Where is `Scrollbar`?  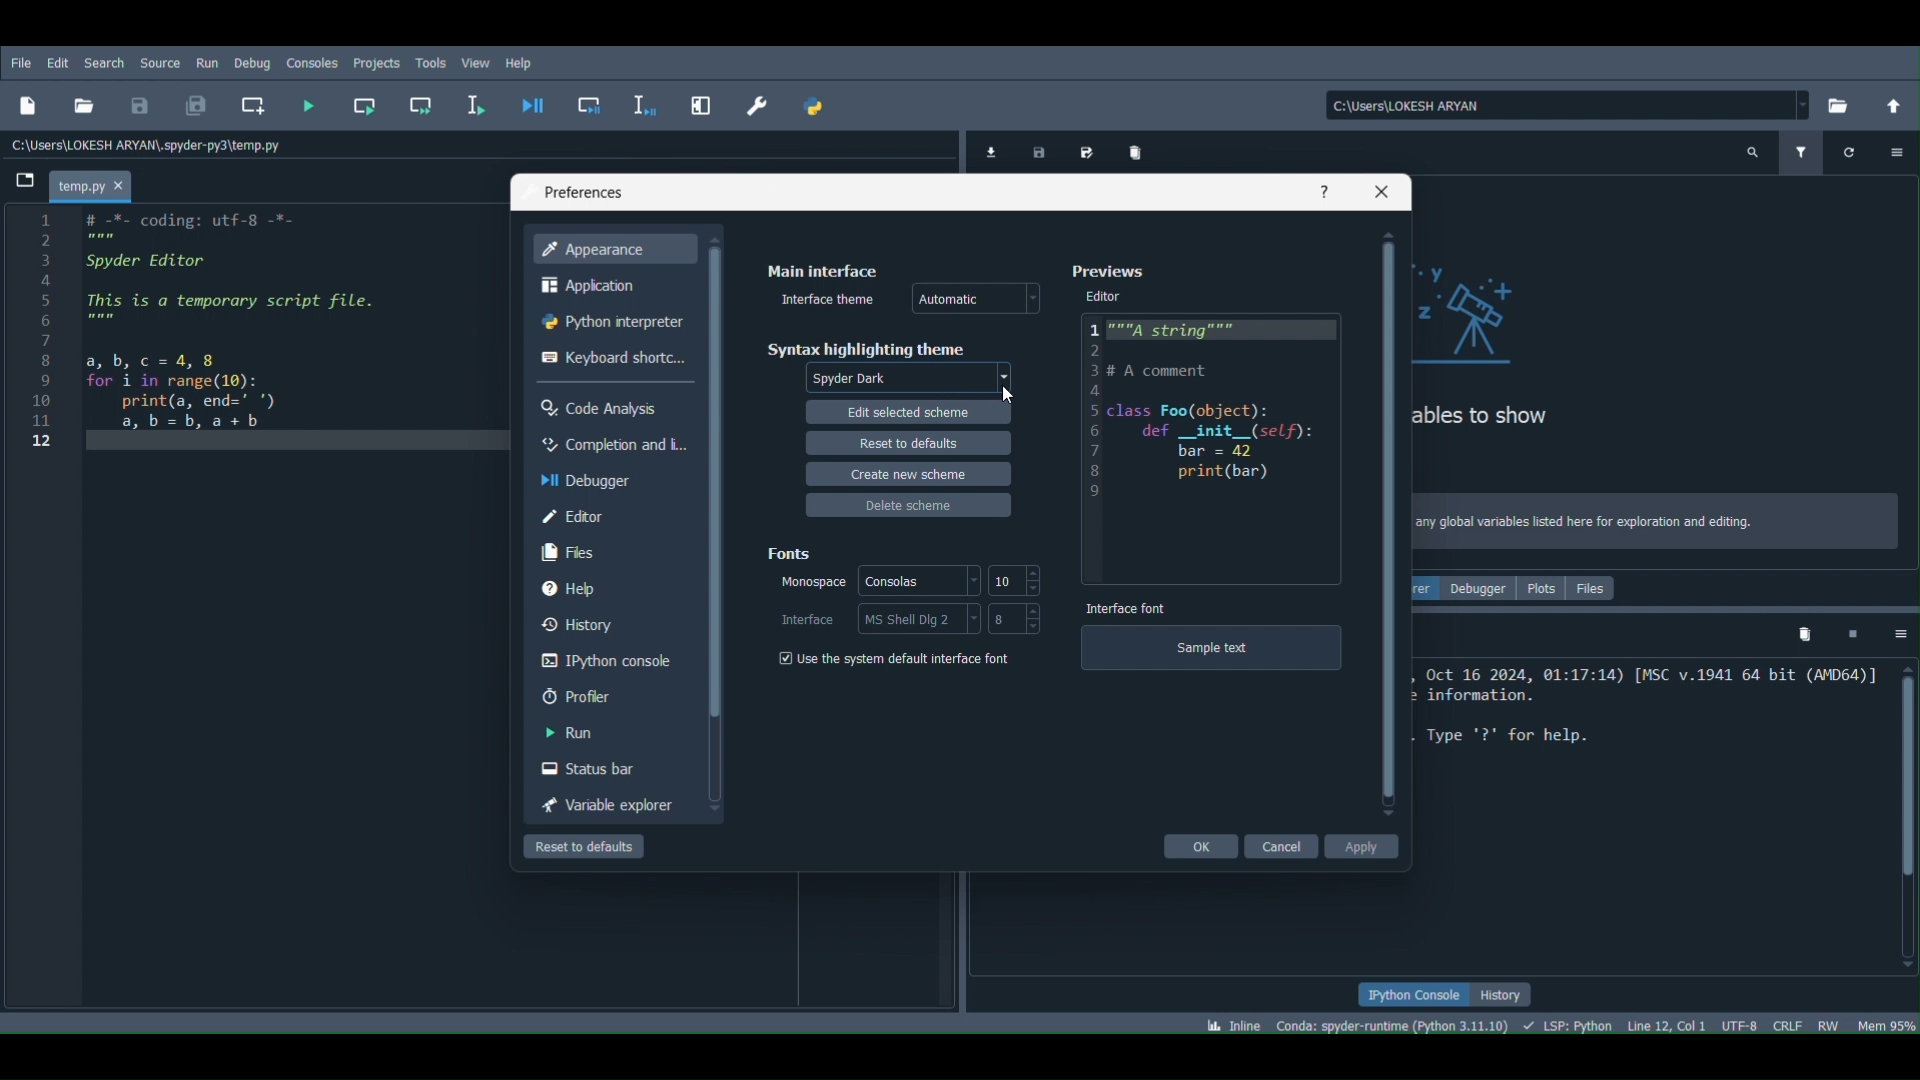
Scrollbar is located at coordinates (714, 522).